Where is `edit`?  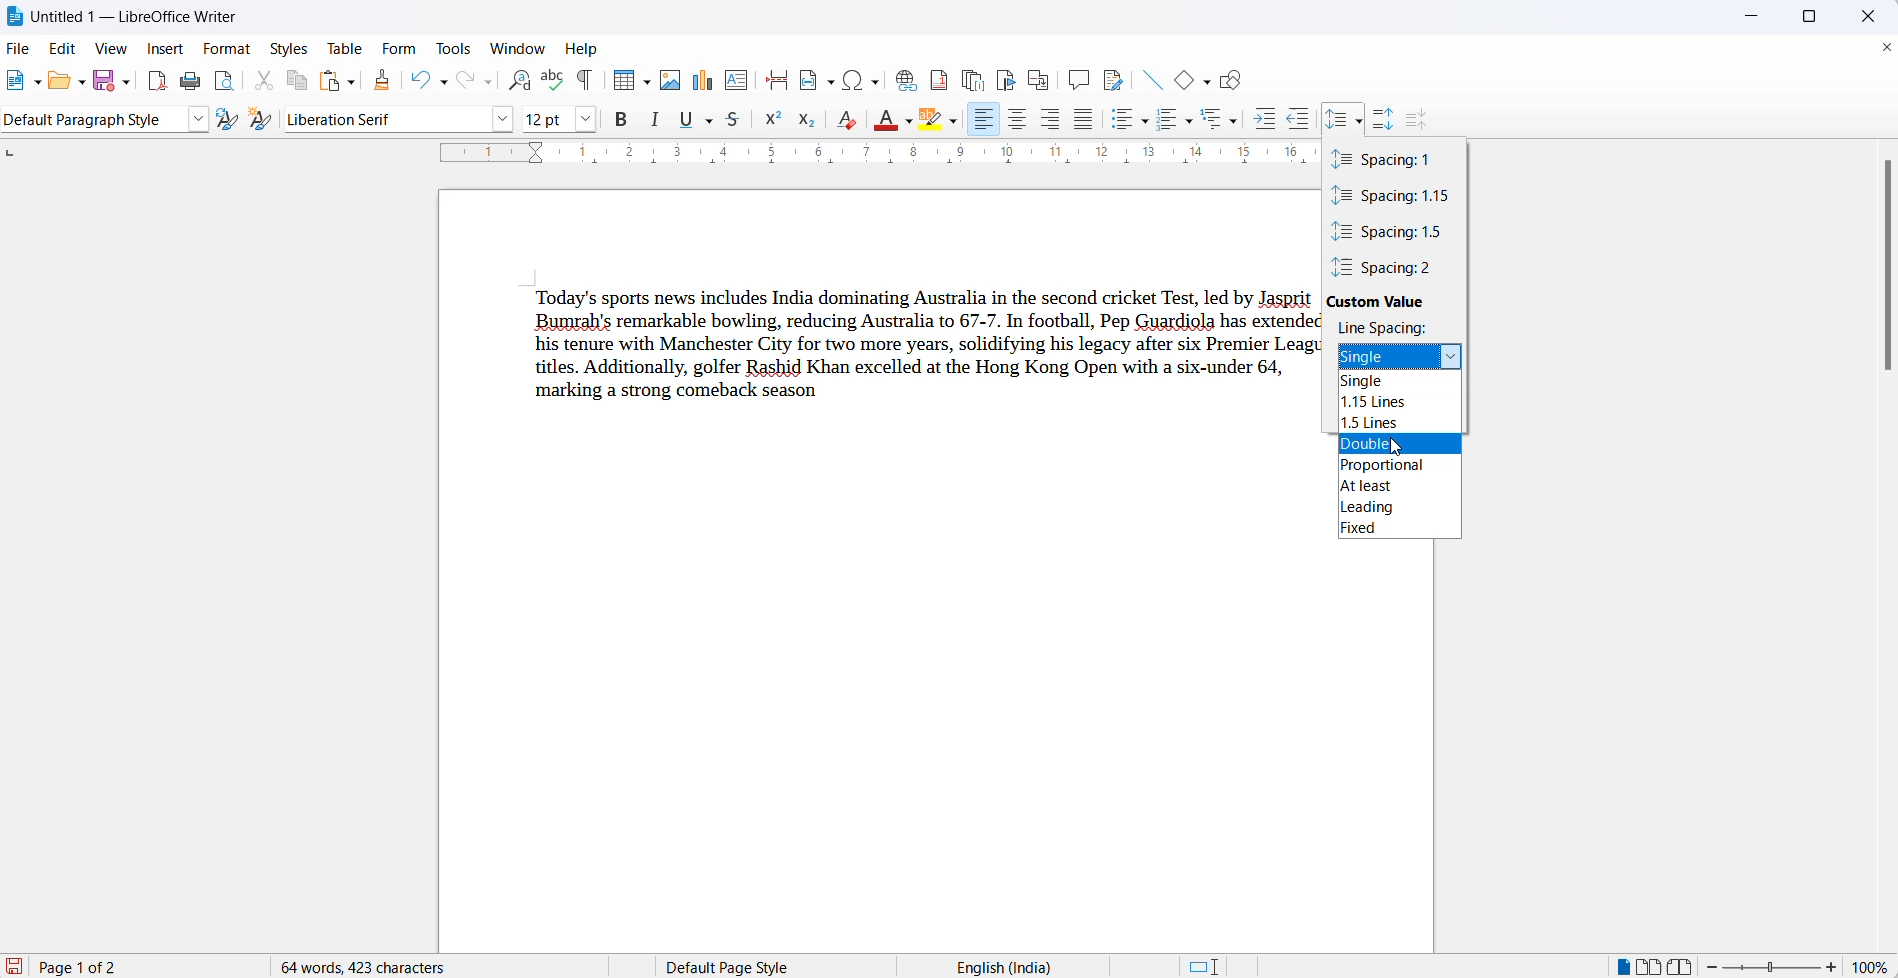
edit is located at coordinates (66, 48).